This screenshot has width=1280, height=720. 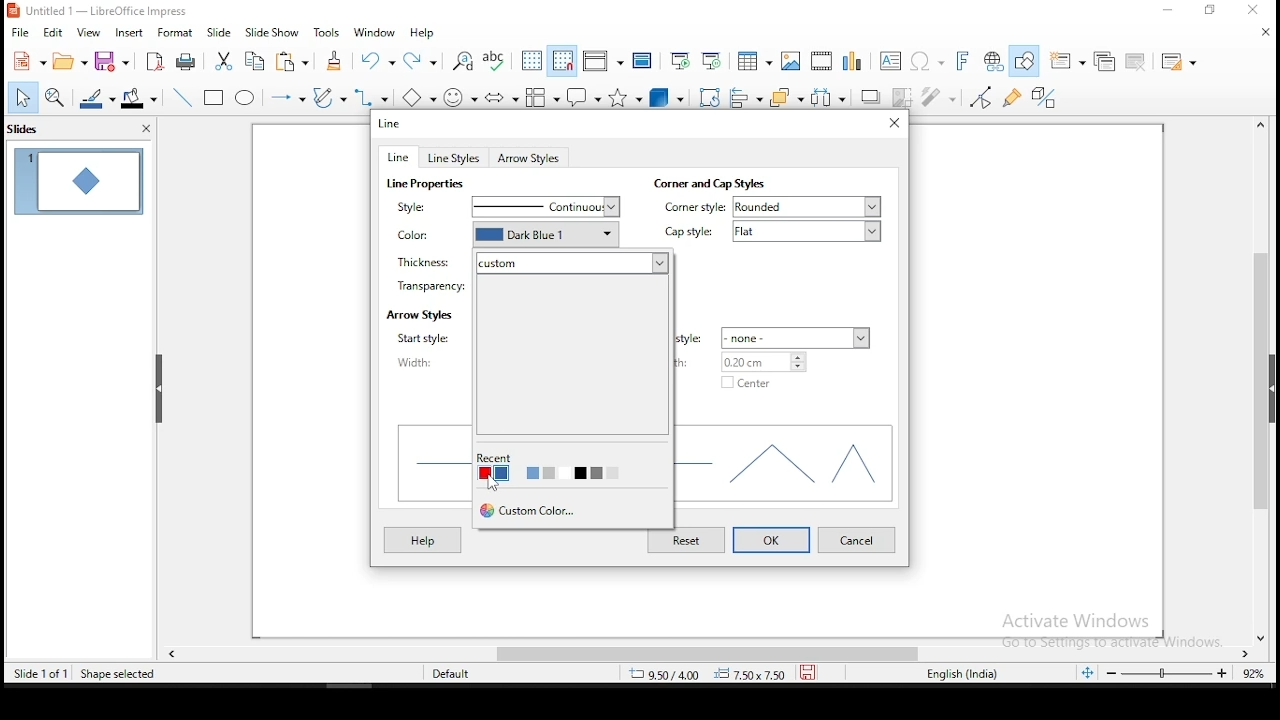 What do you see at coordinates (213, 96) in the screenshot?
I see `rectangle` at bounding box center [213, 96].